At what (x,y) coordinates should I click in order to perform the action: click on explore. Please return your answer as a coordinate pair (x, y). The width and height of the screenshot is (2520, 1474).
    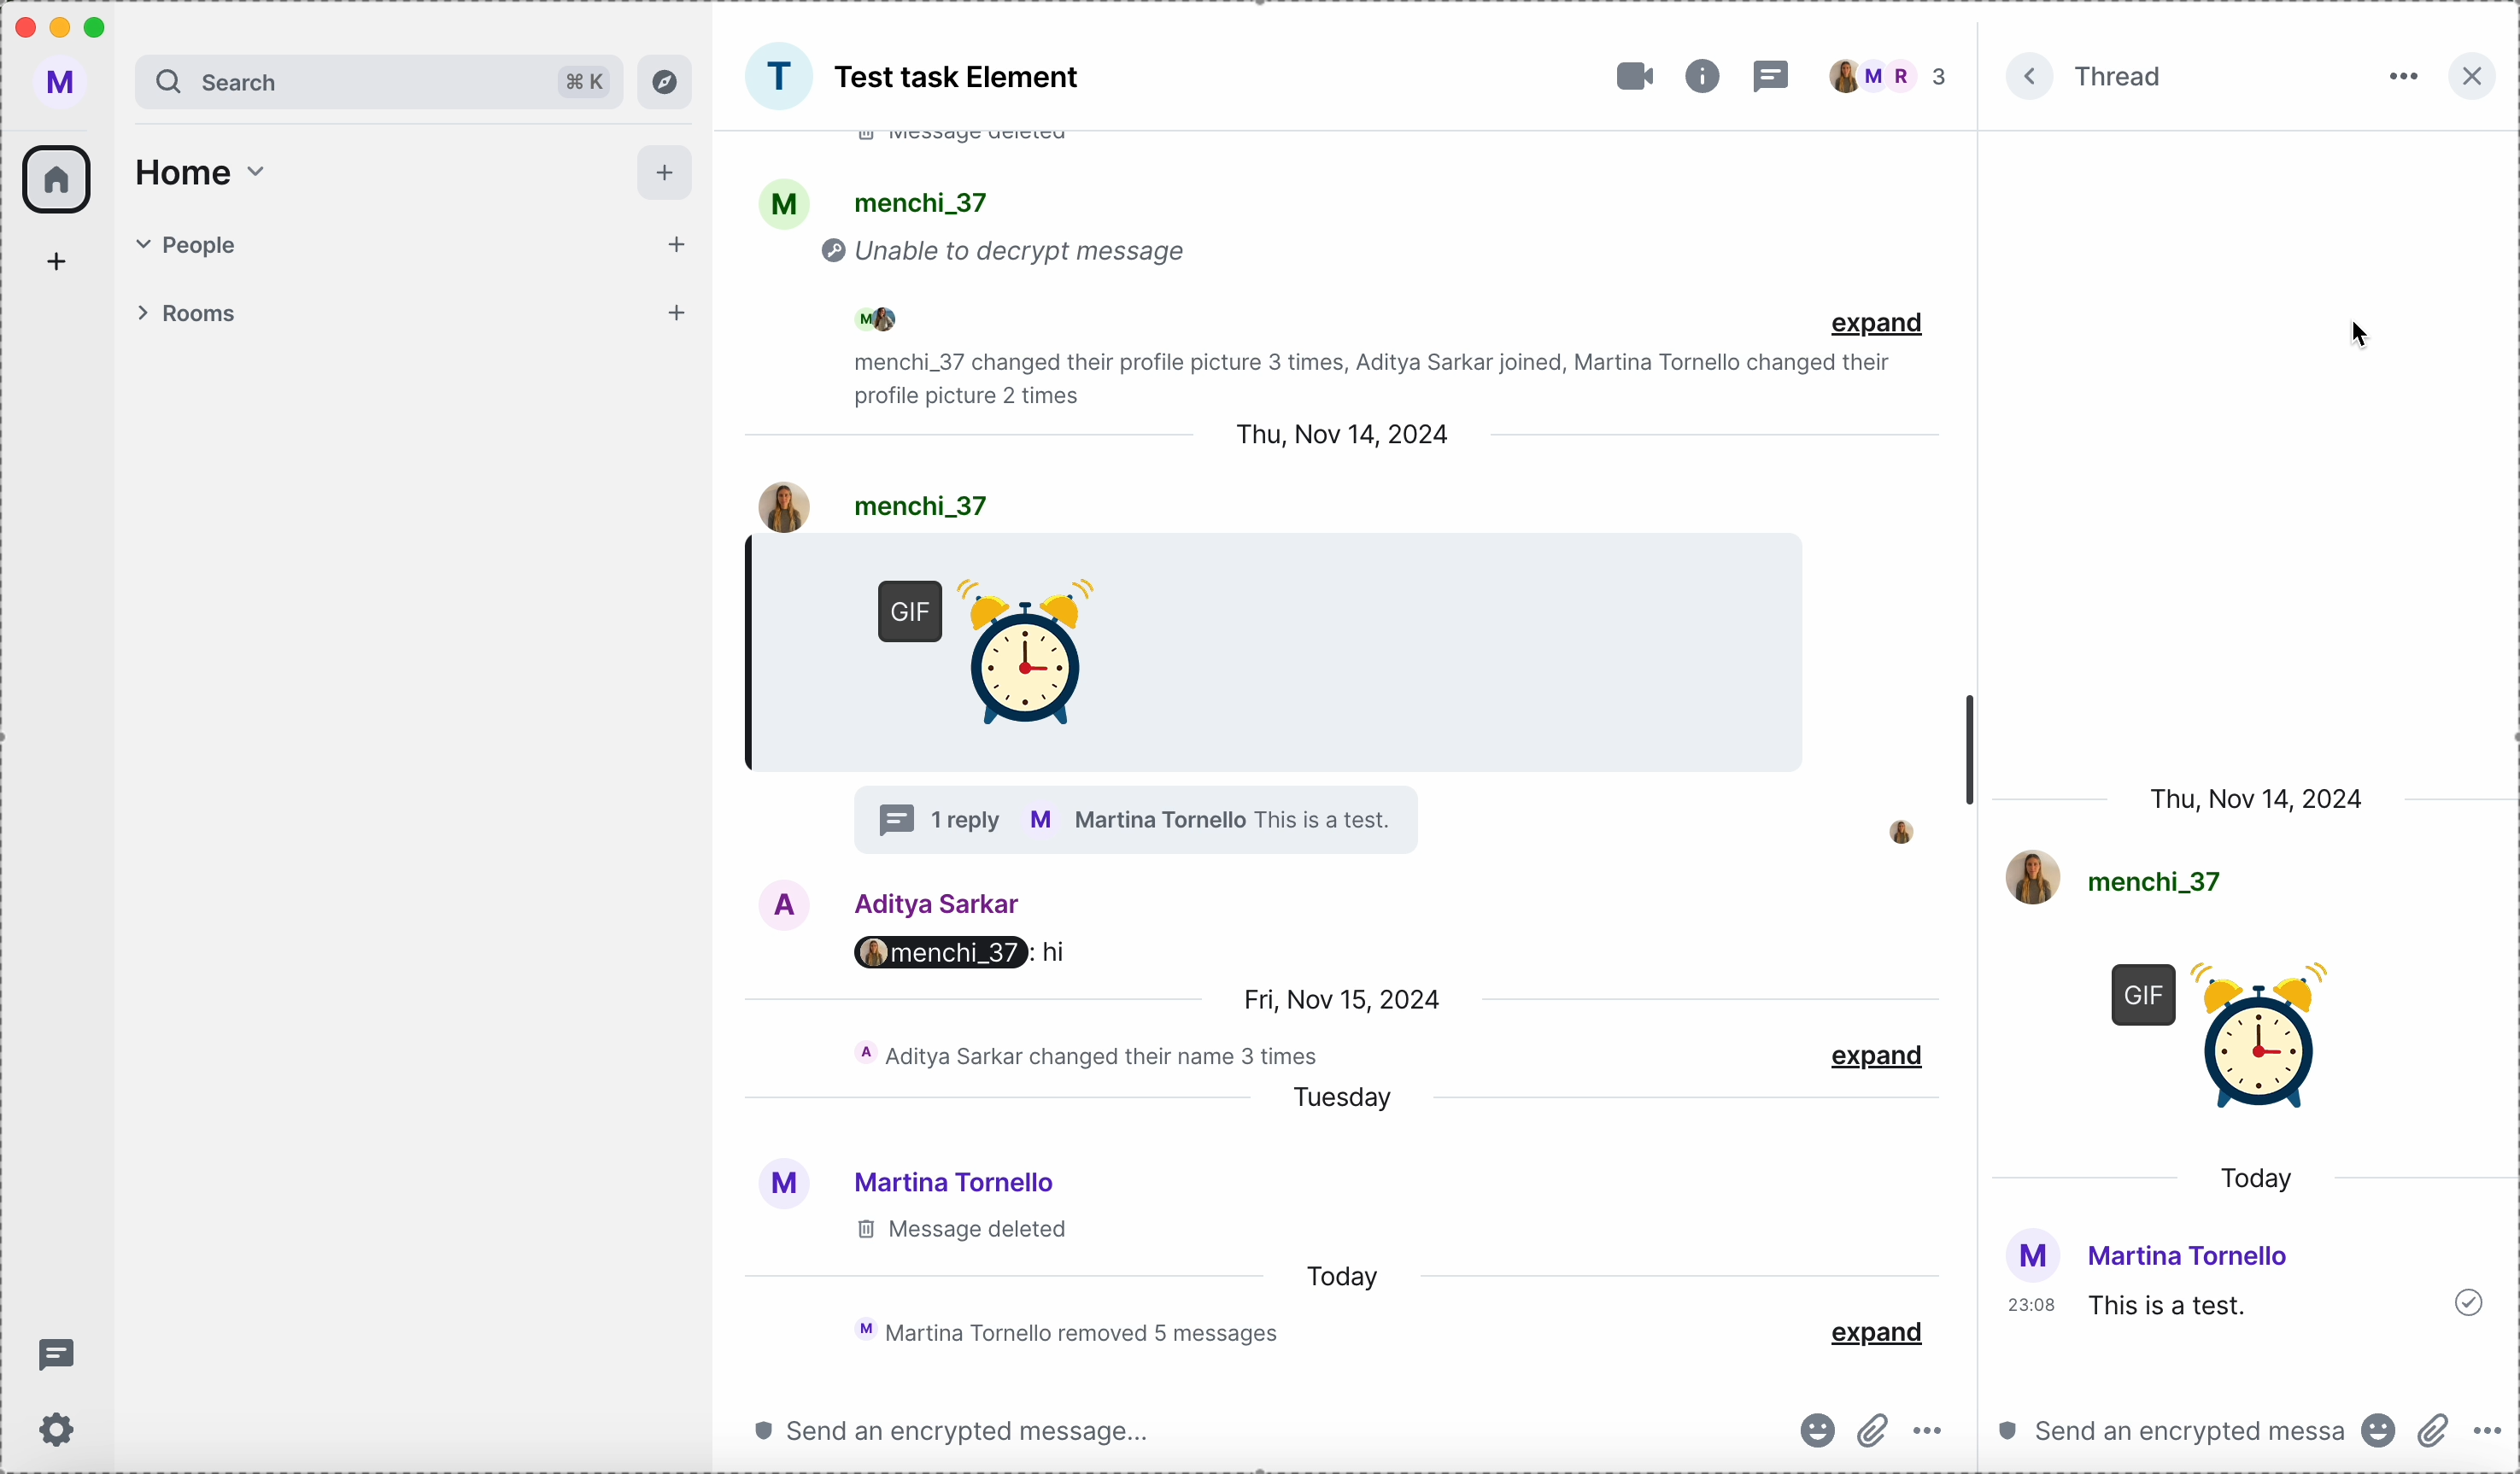
    Looking at the image, I should click on (666, 81).